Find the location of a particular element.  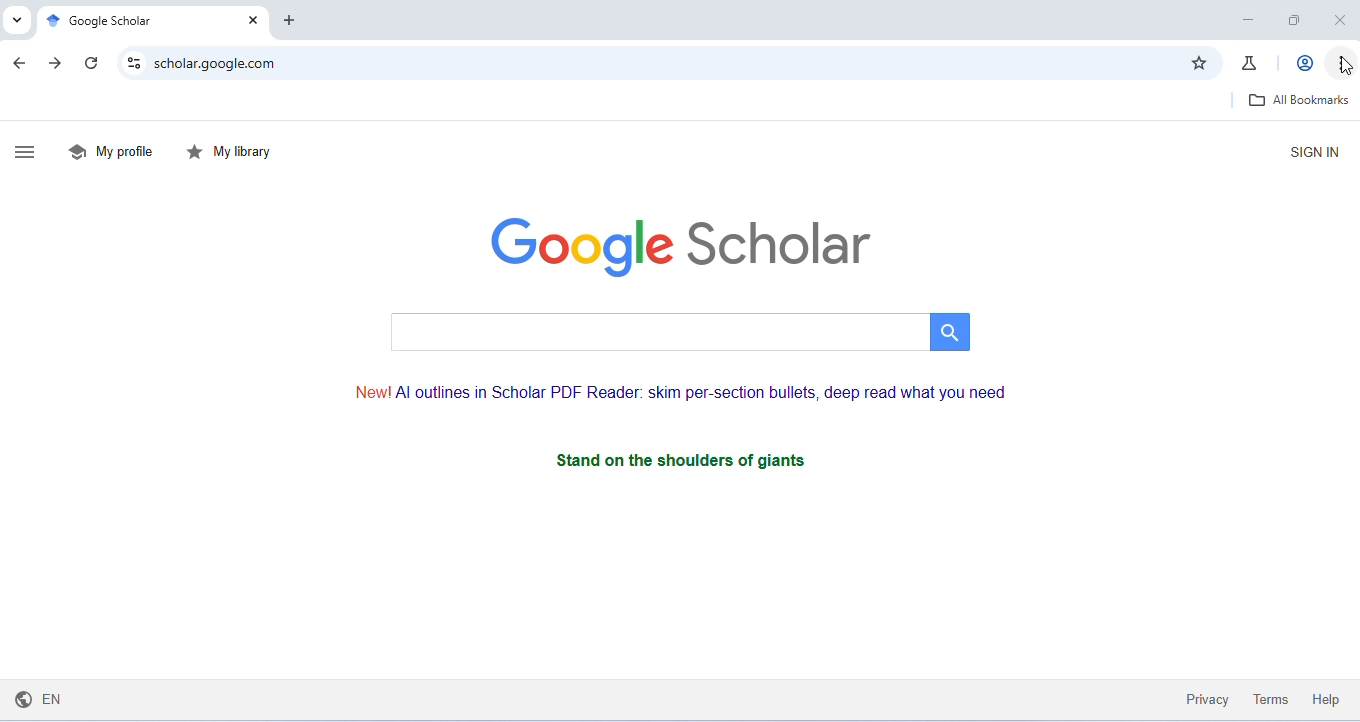

sign in is located at coordinates (1311, 152).